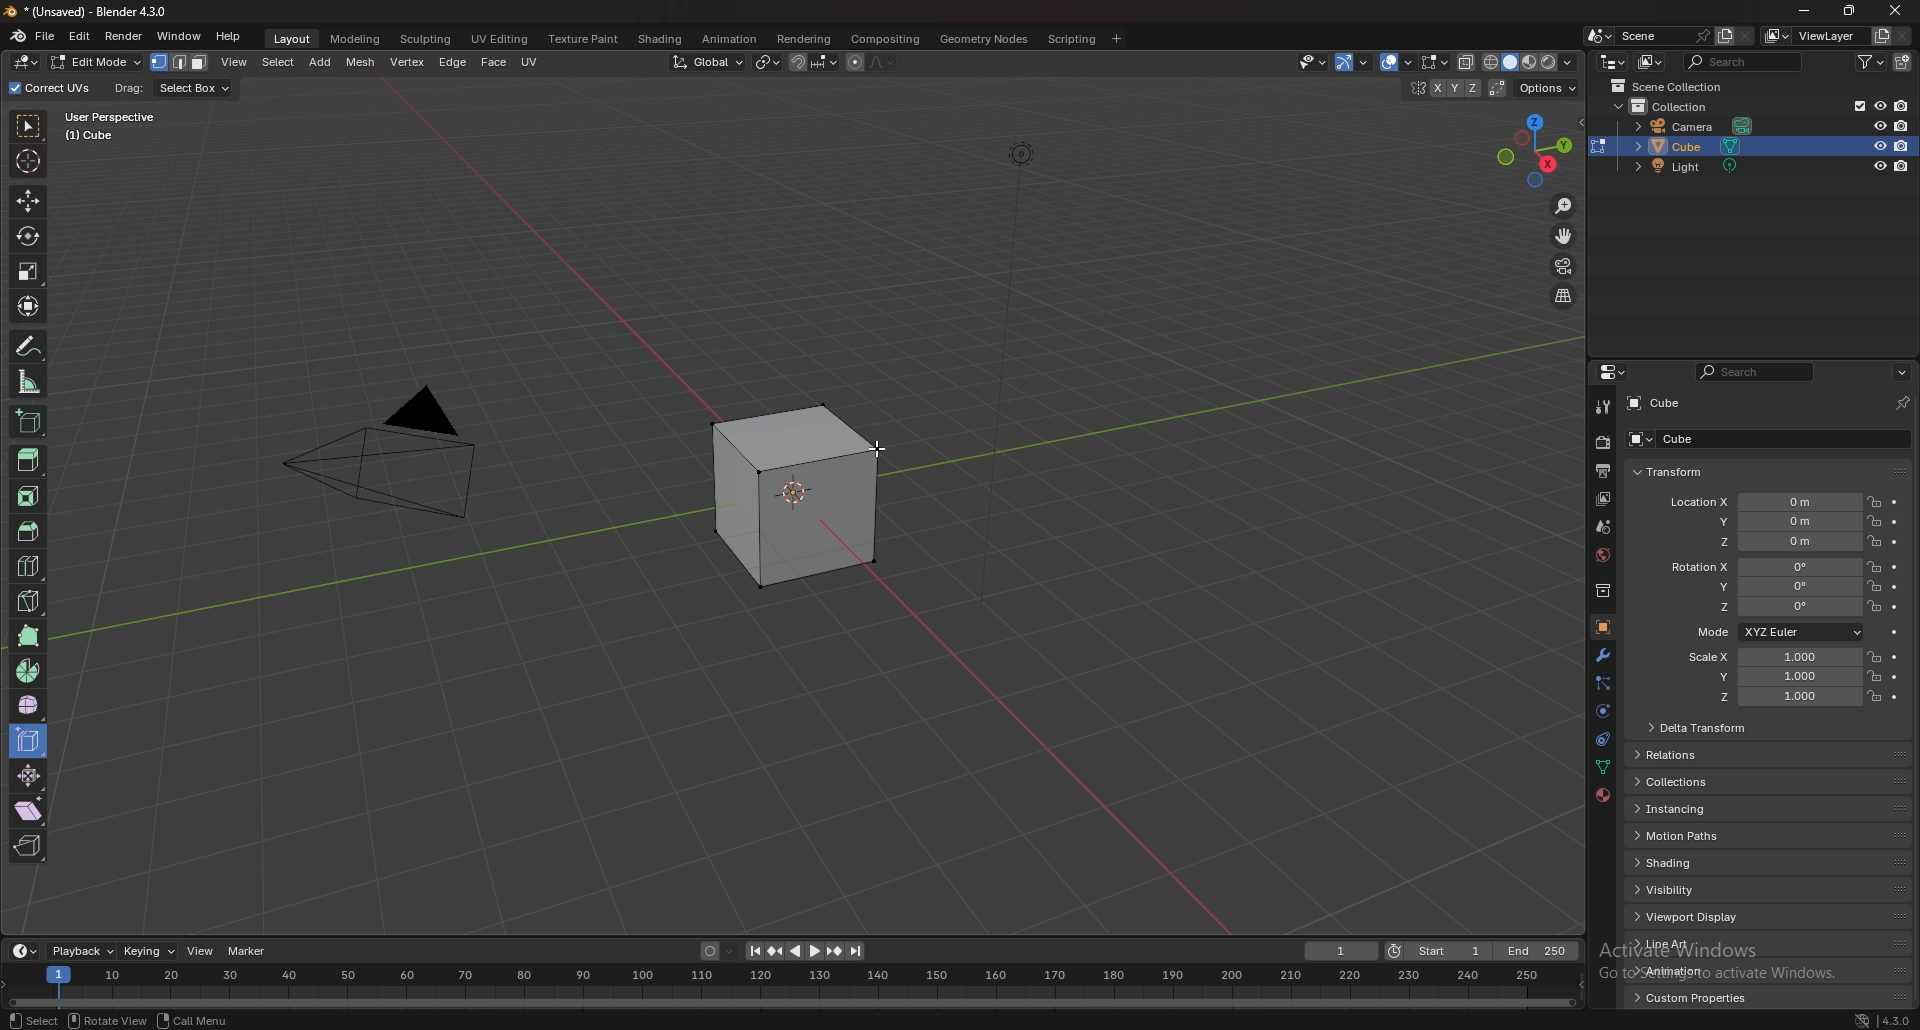 The height and width of the screenshot is (1030, 1920). I want to click on disable in render, so click(1901, 125).